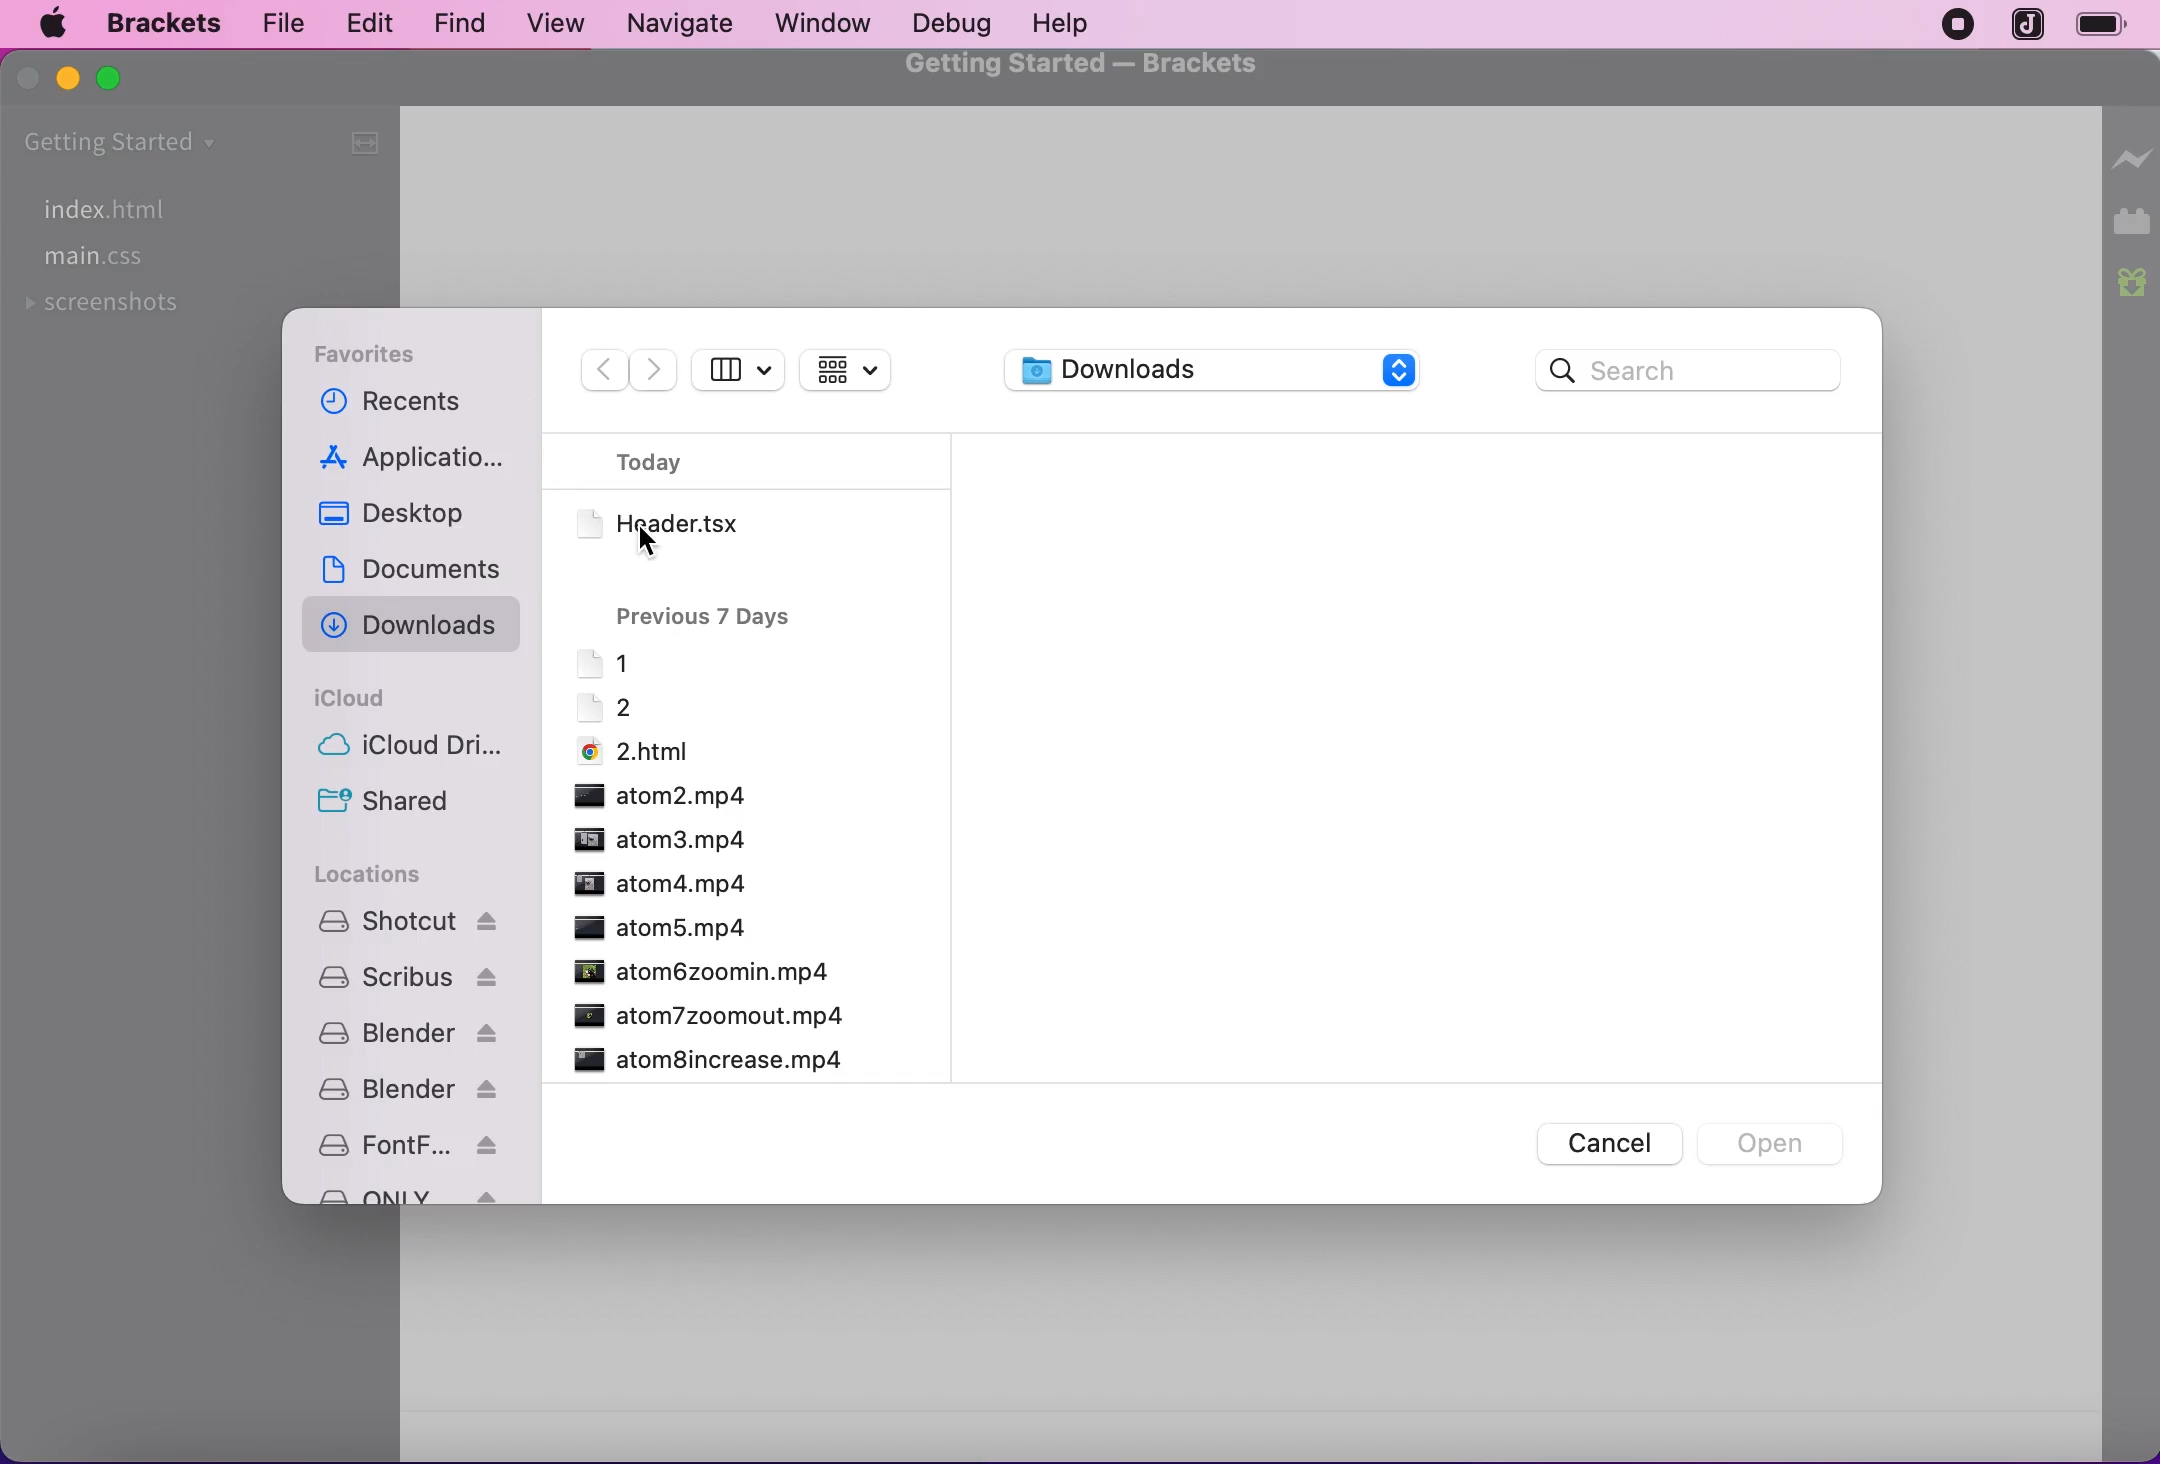 This screenshot has width=2160, height=1464. Describe the element at coordinates (450, 25) in the screenshot. I see `find` at that location.